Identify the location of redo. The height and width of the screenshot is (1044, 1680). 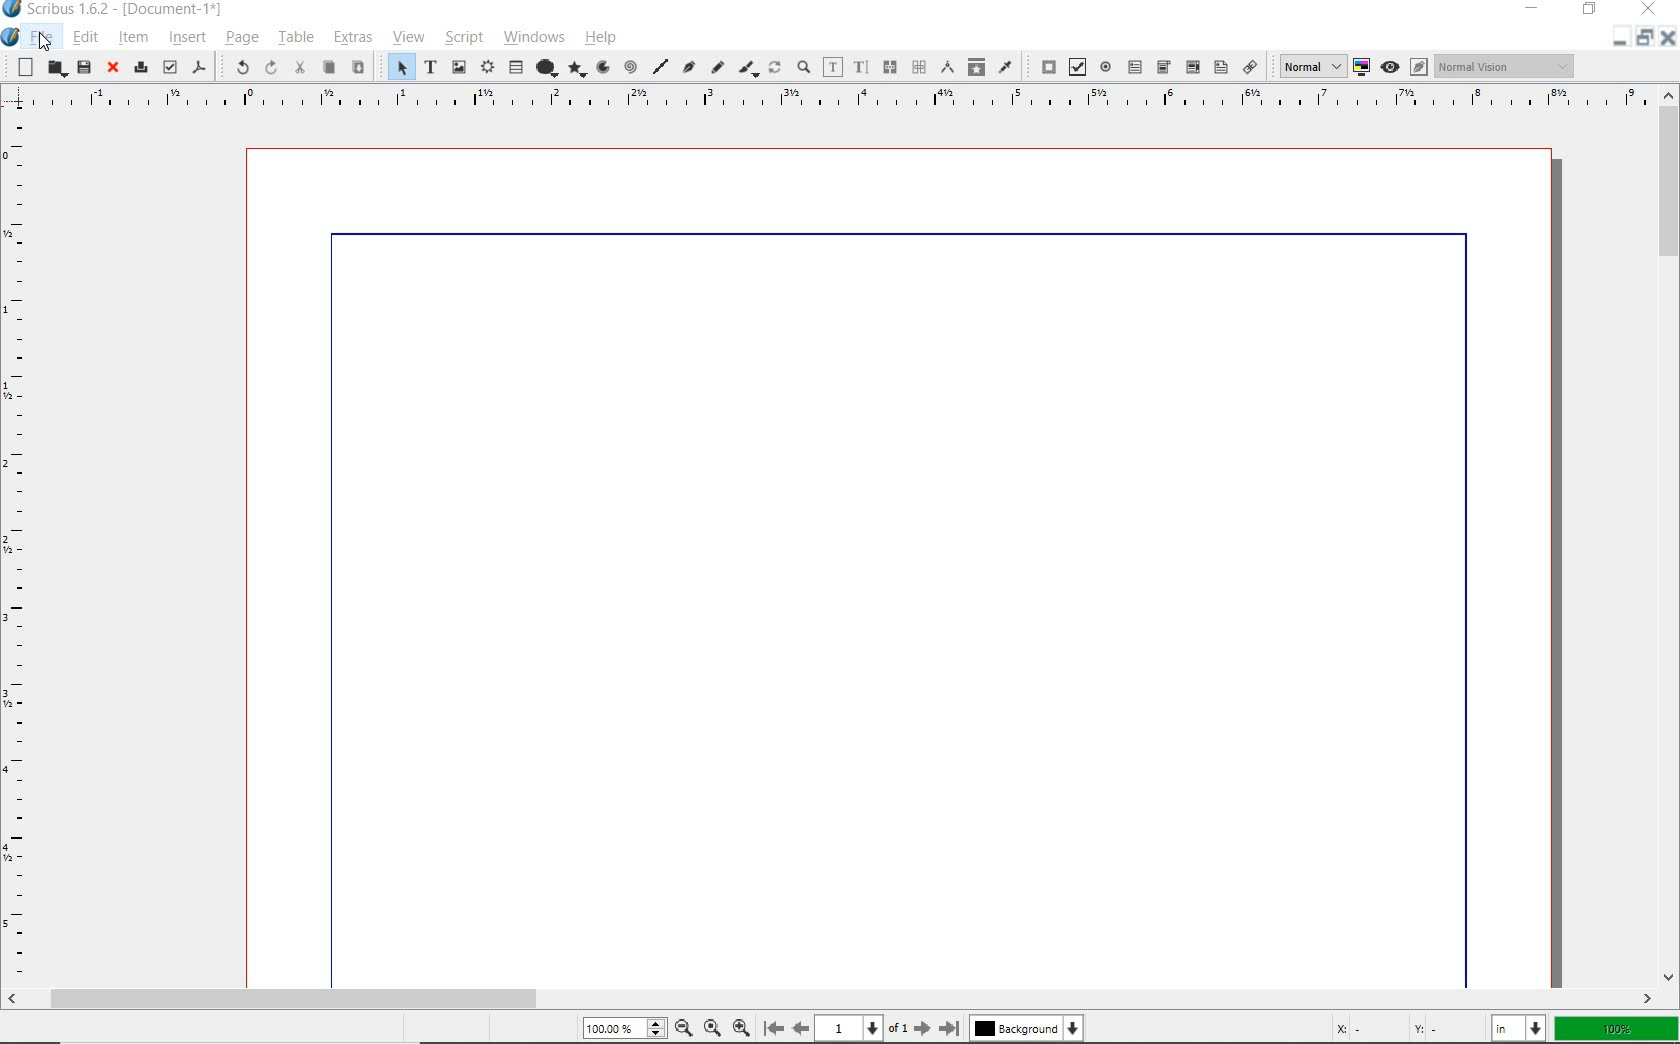
(271, 67).